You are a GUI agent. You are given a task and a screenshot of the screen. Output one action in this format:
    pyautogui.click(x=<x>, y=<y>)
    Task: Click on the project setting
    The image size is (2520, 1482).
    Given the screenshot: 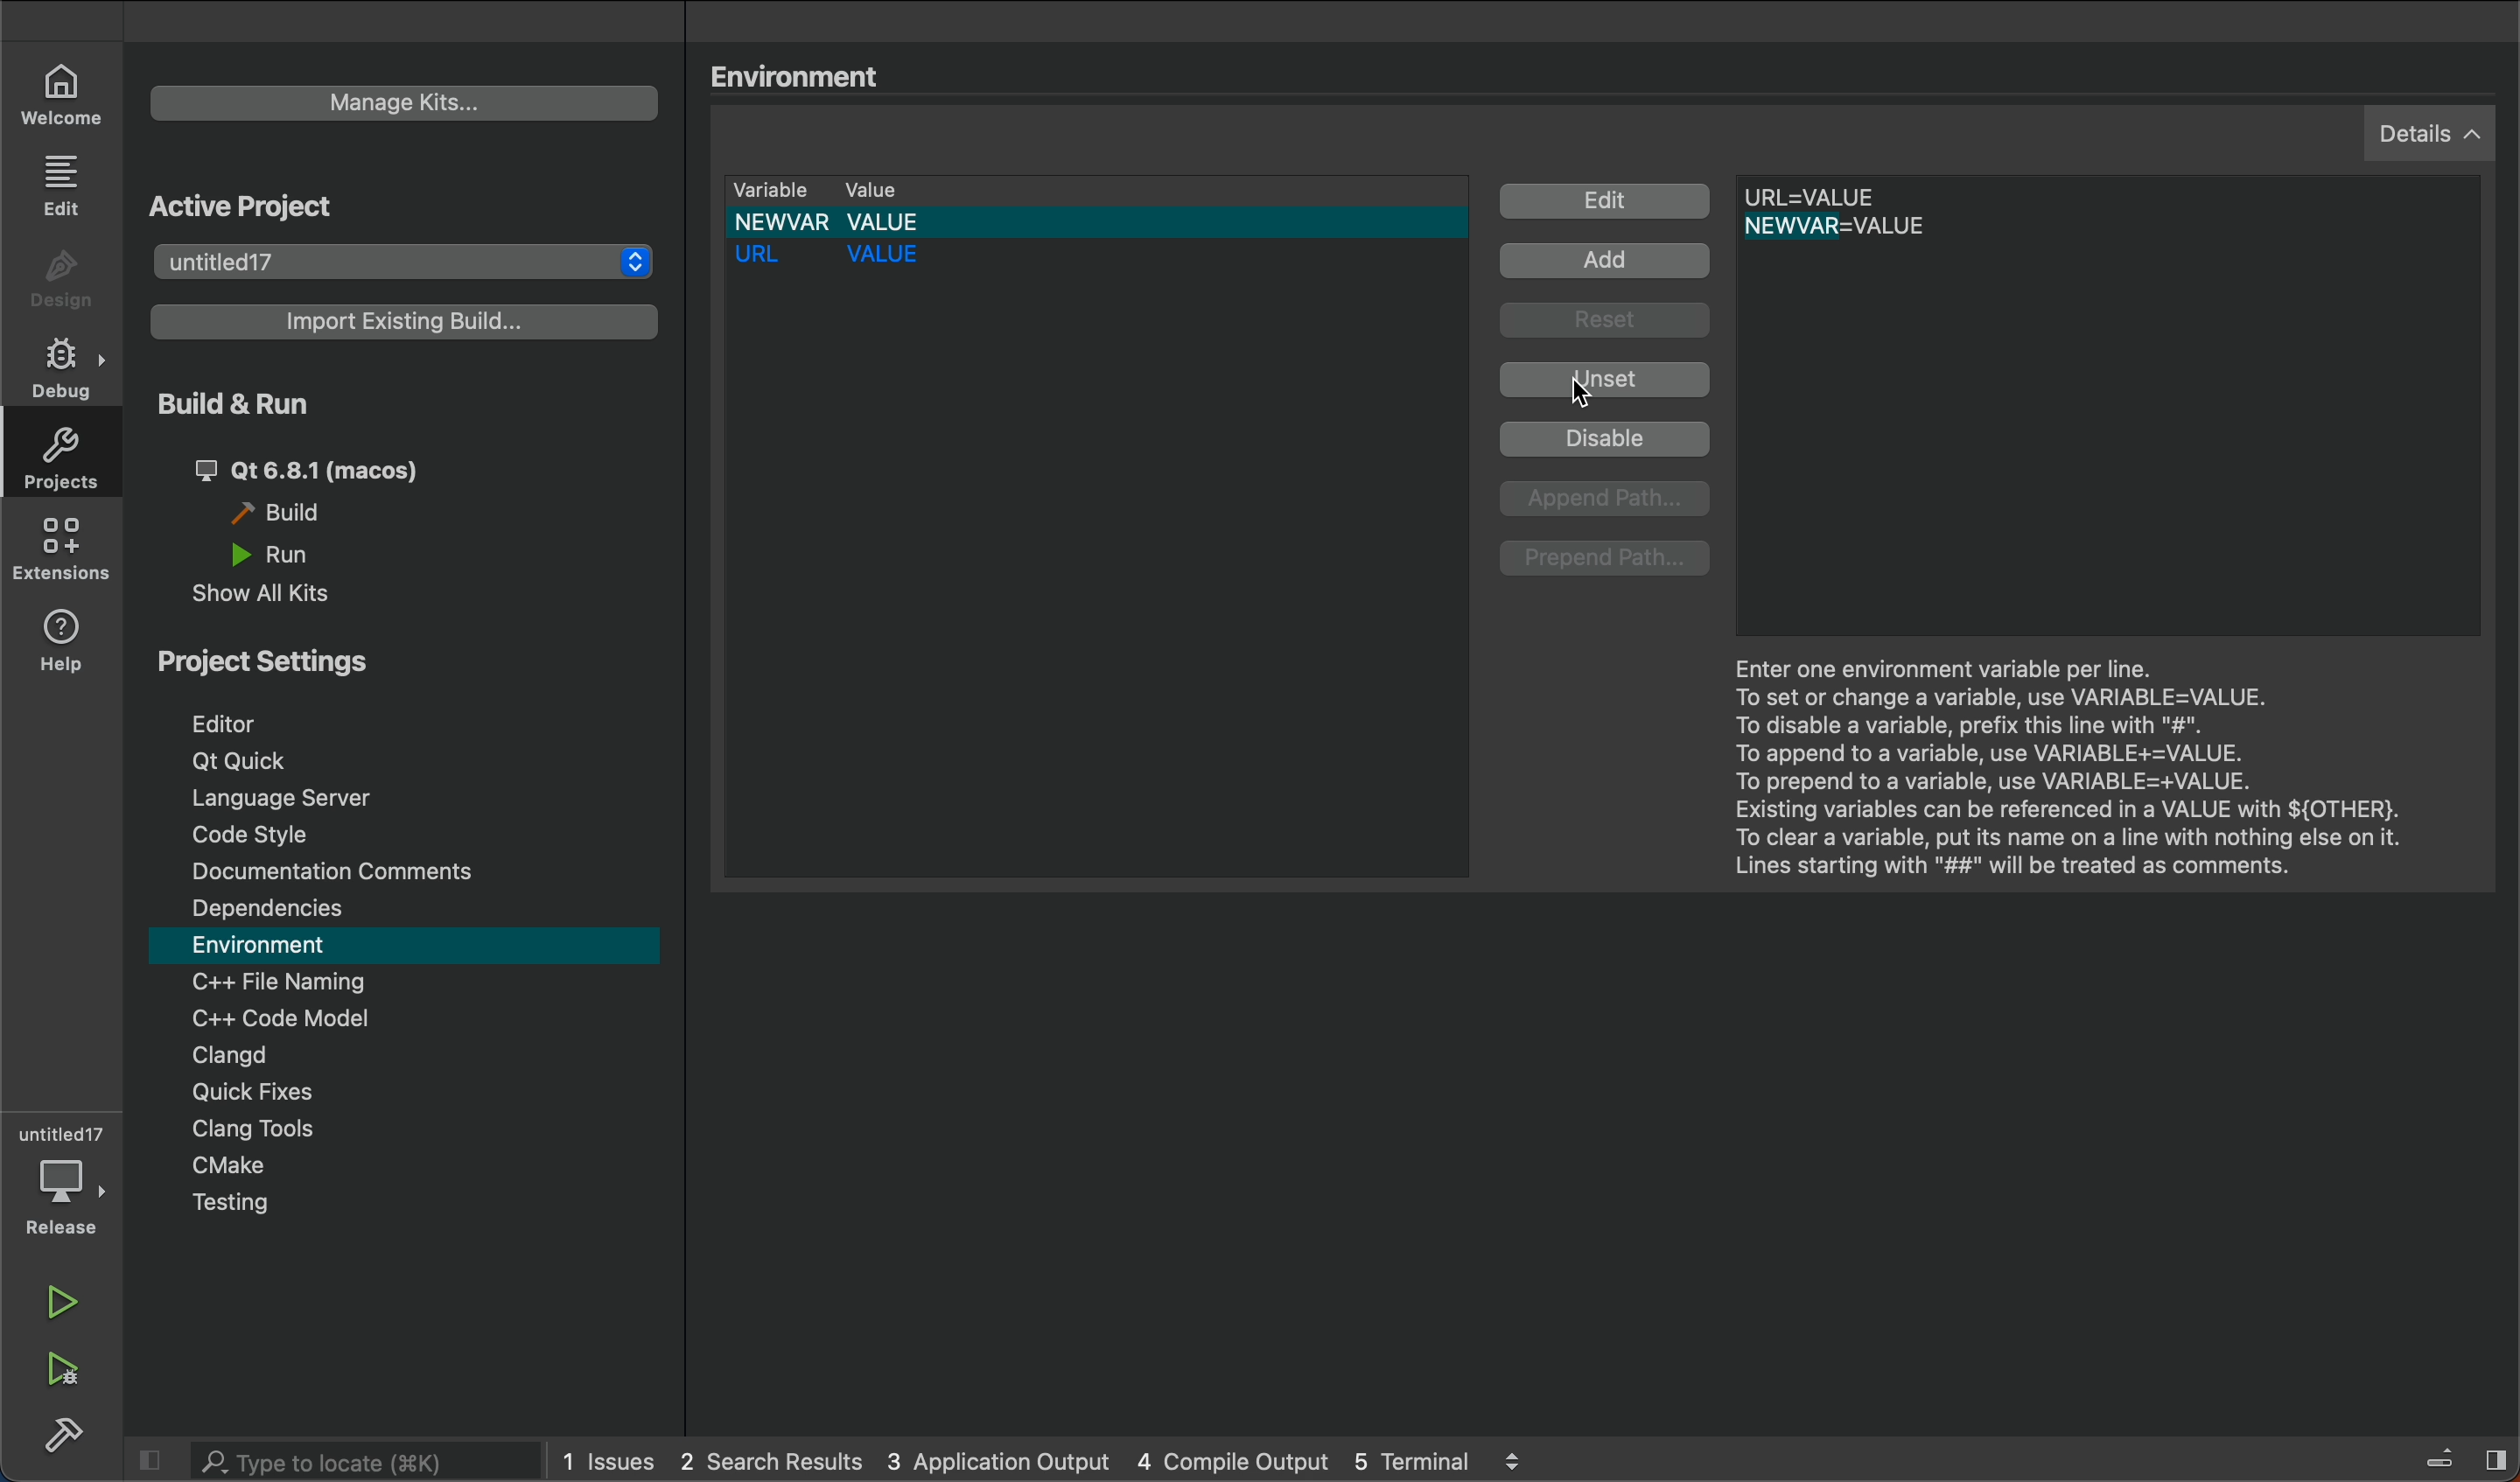 What is the action you would take?
    pyautogui.click(x=311, y=666)
    